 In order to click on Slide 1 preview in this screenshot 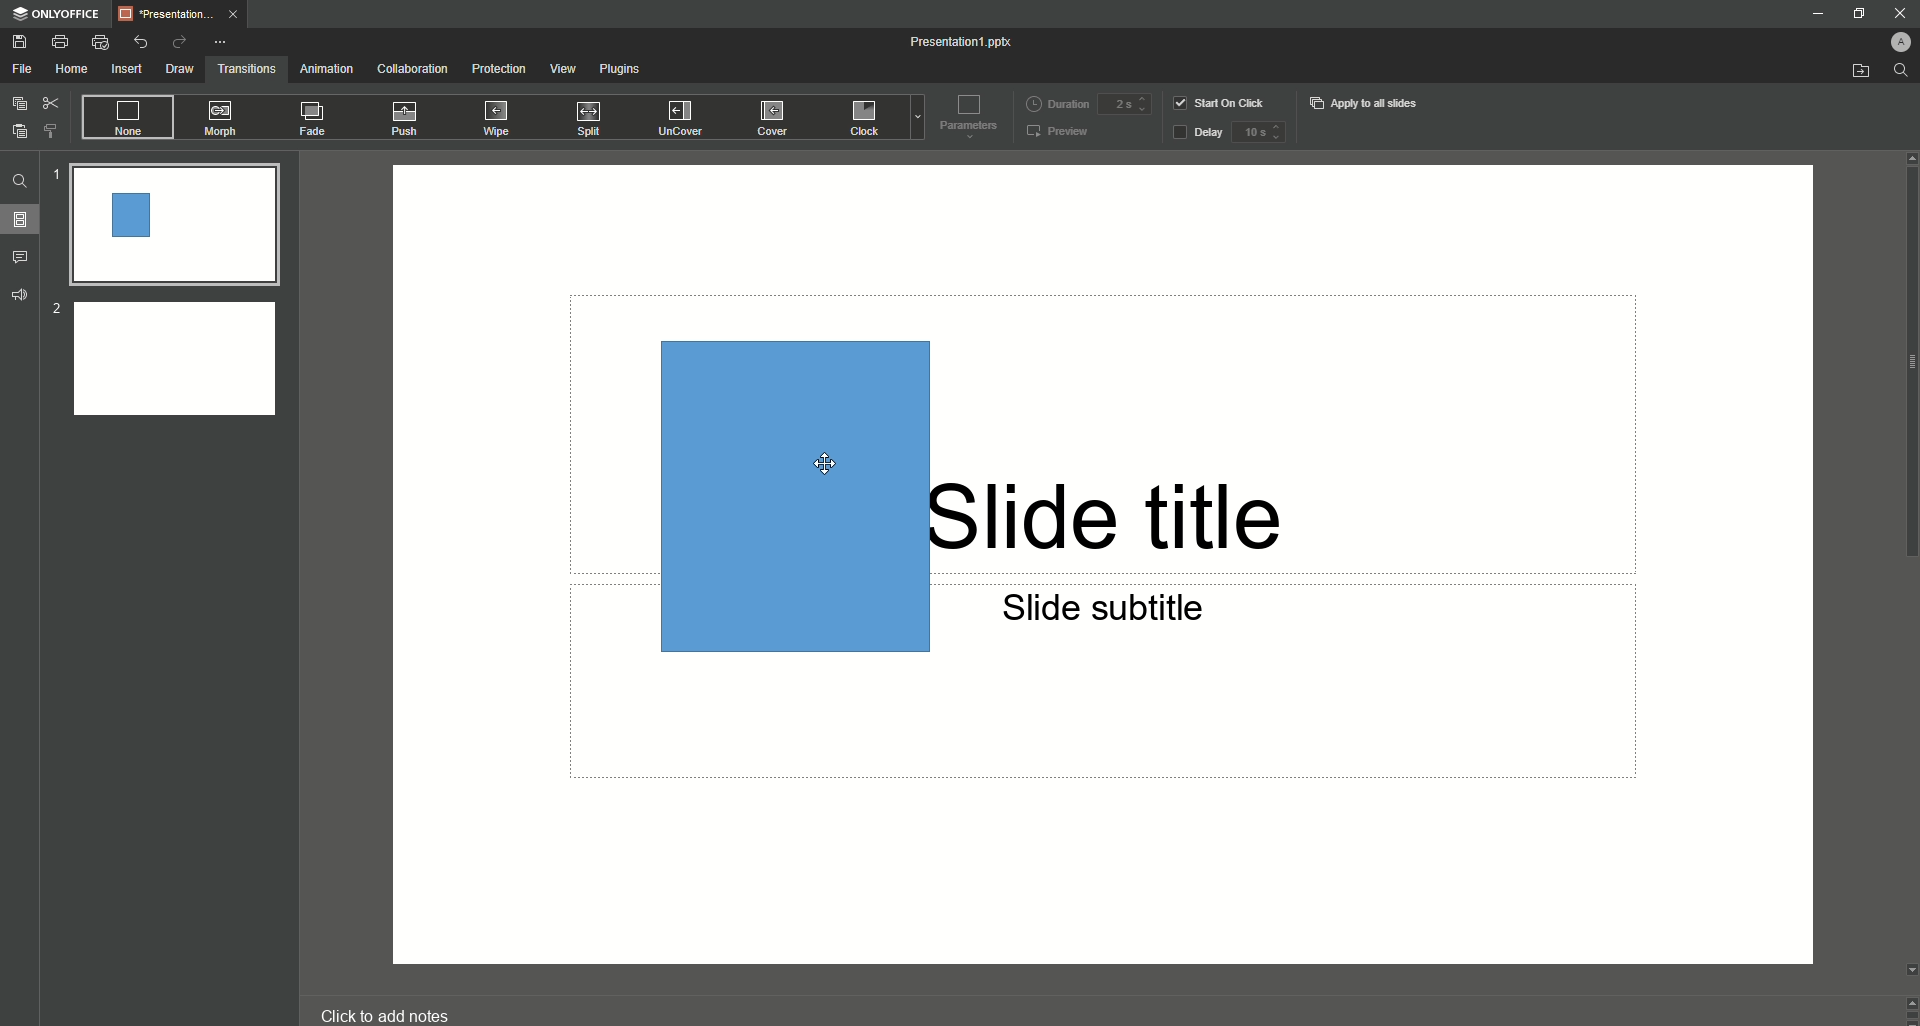, I will do `click(170, 227)`.